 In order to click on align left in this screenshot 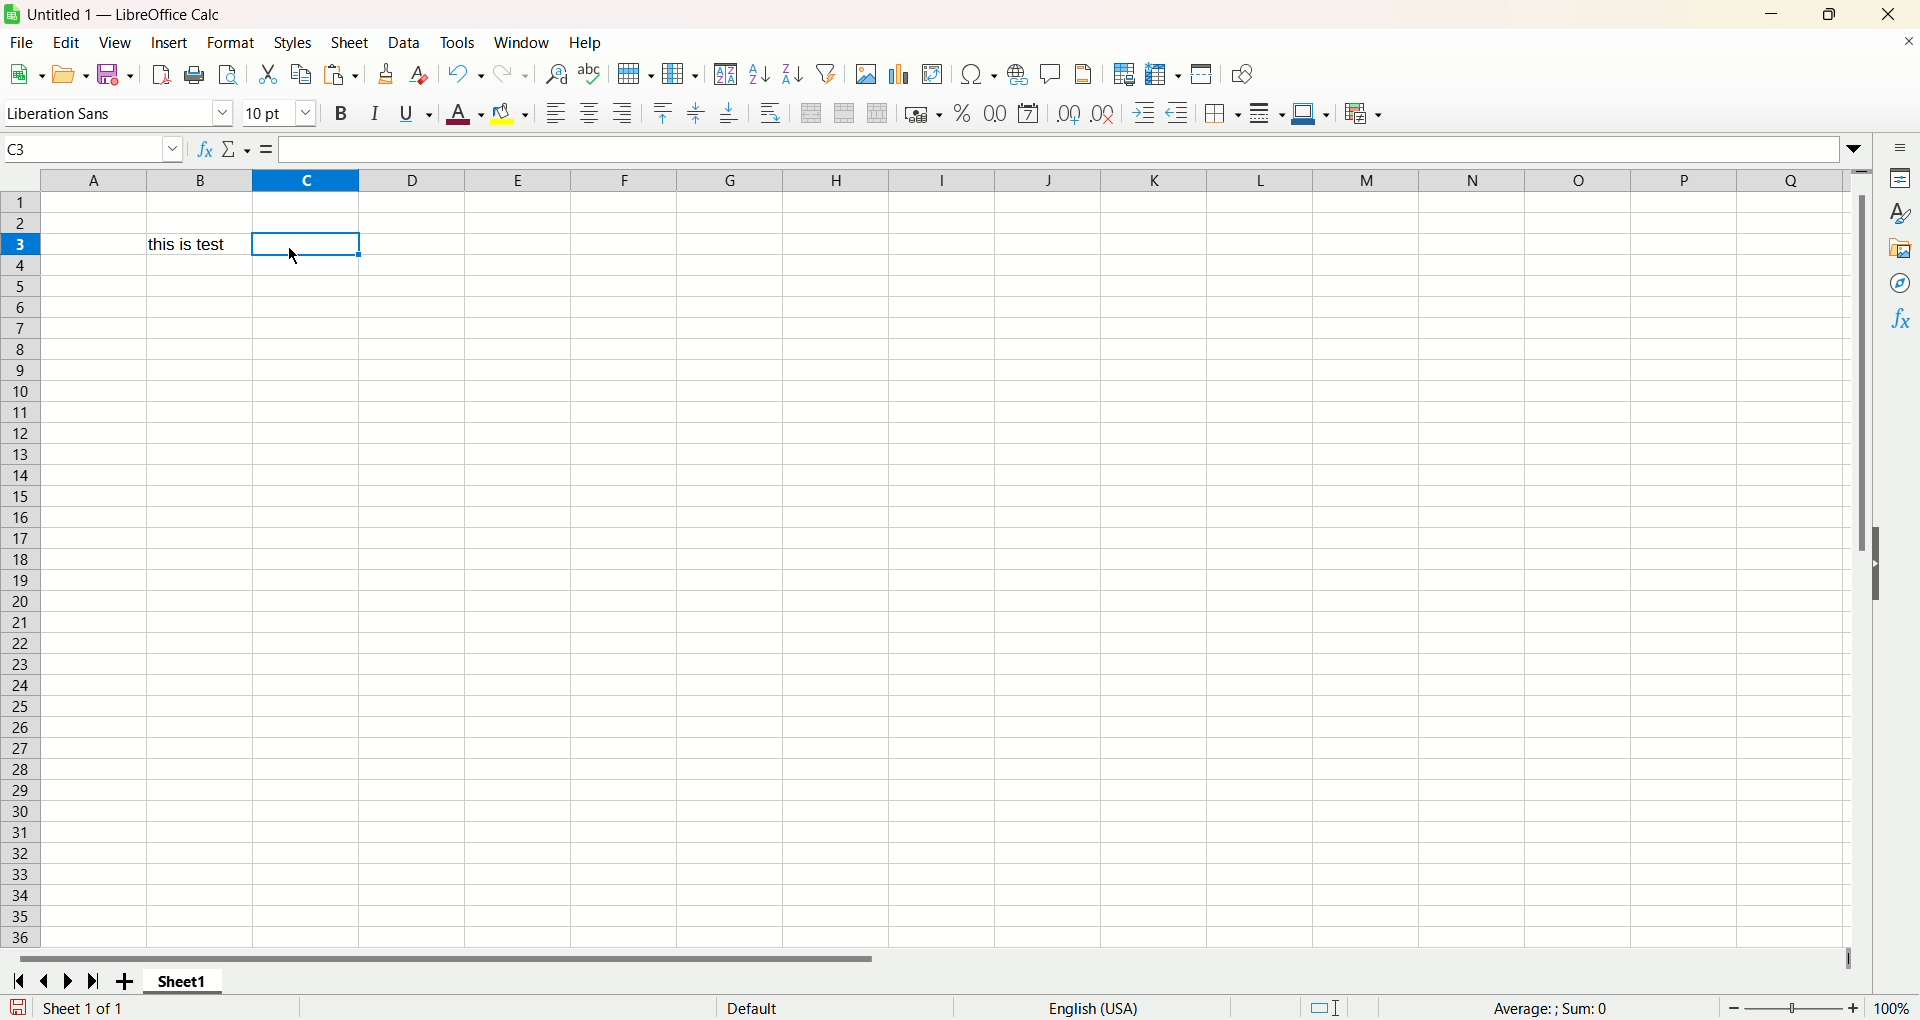, I will do `click(553, 114)`.